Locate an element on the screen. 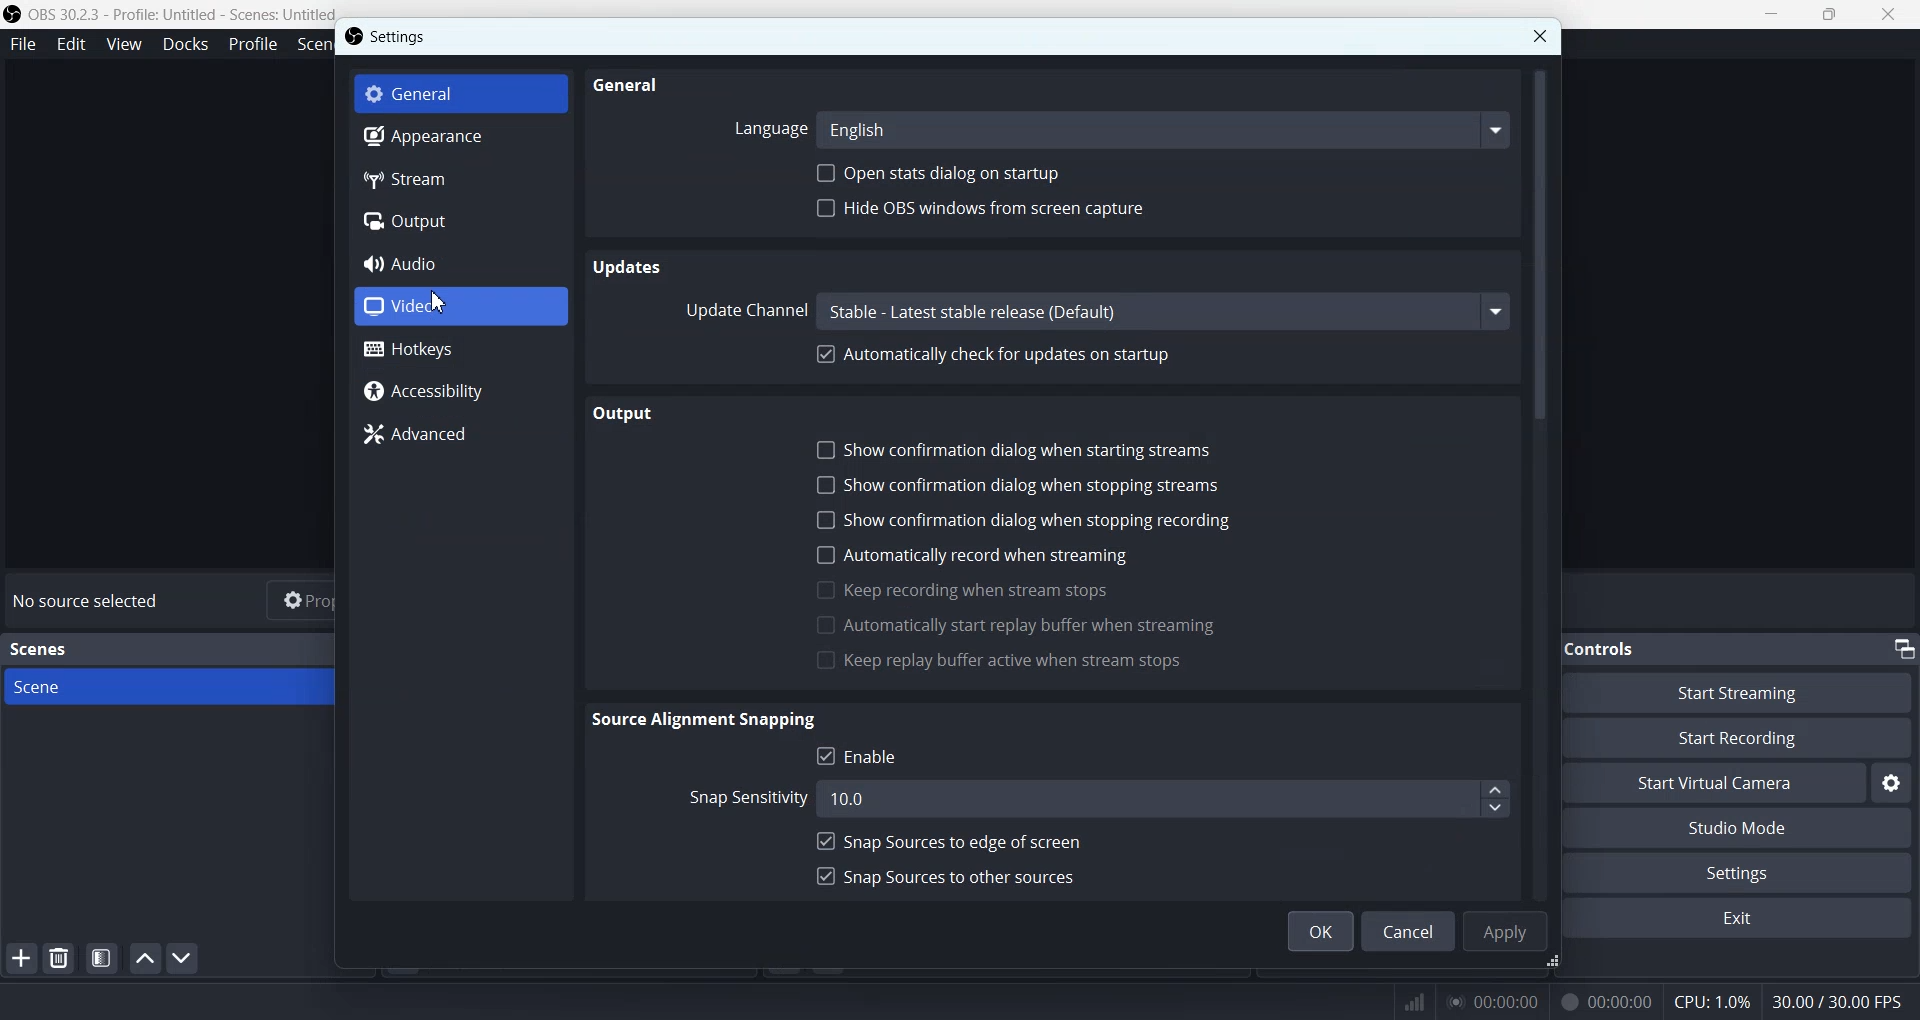  network is located at coordinates (1409, 998).